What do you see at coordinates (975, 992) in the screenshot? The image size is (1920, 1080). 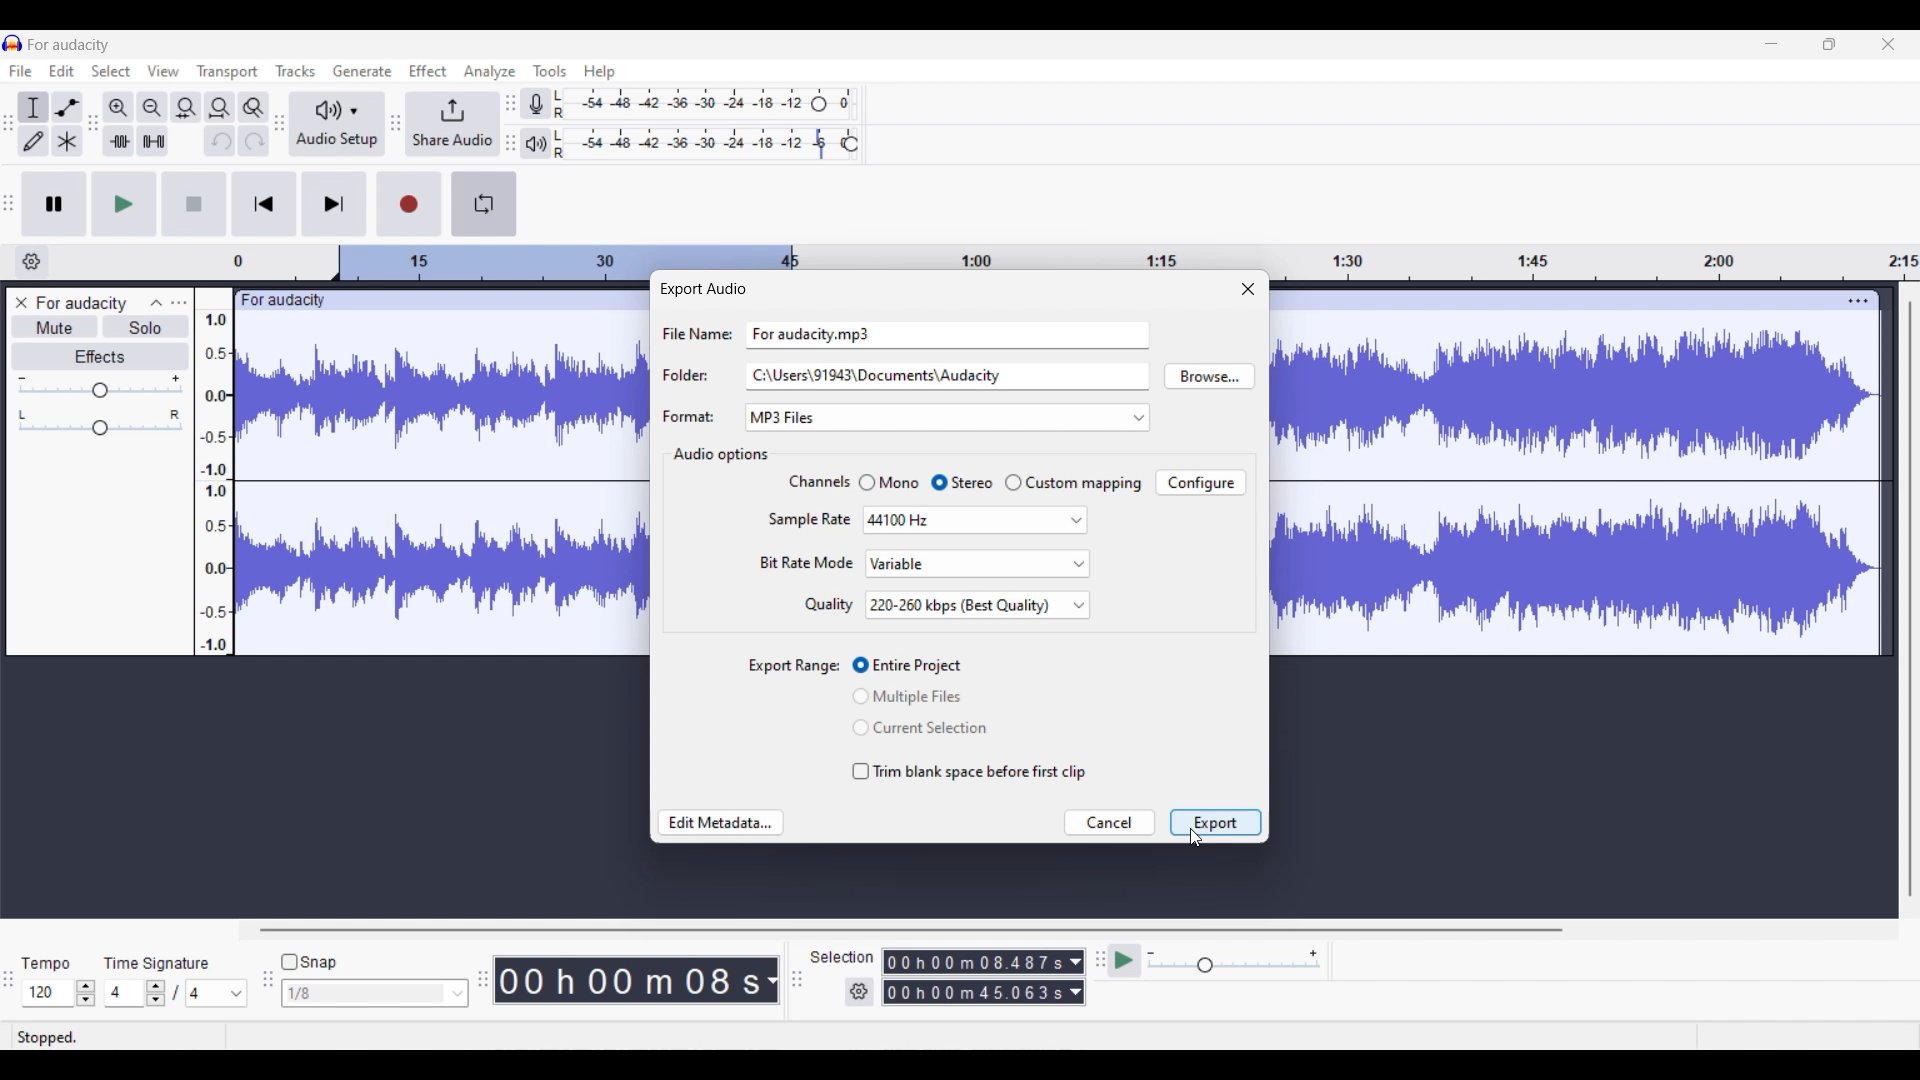 I see `Selection duration measurement` at bounding box center [975, 992].